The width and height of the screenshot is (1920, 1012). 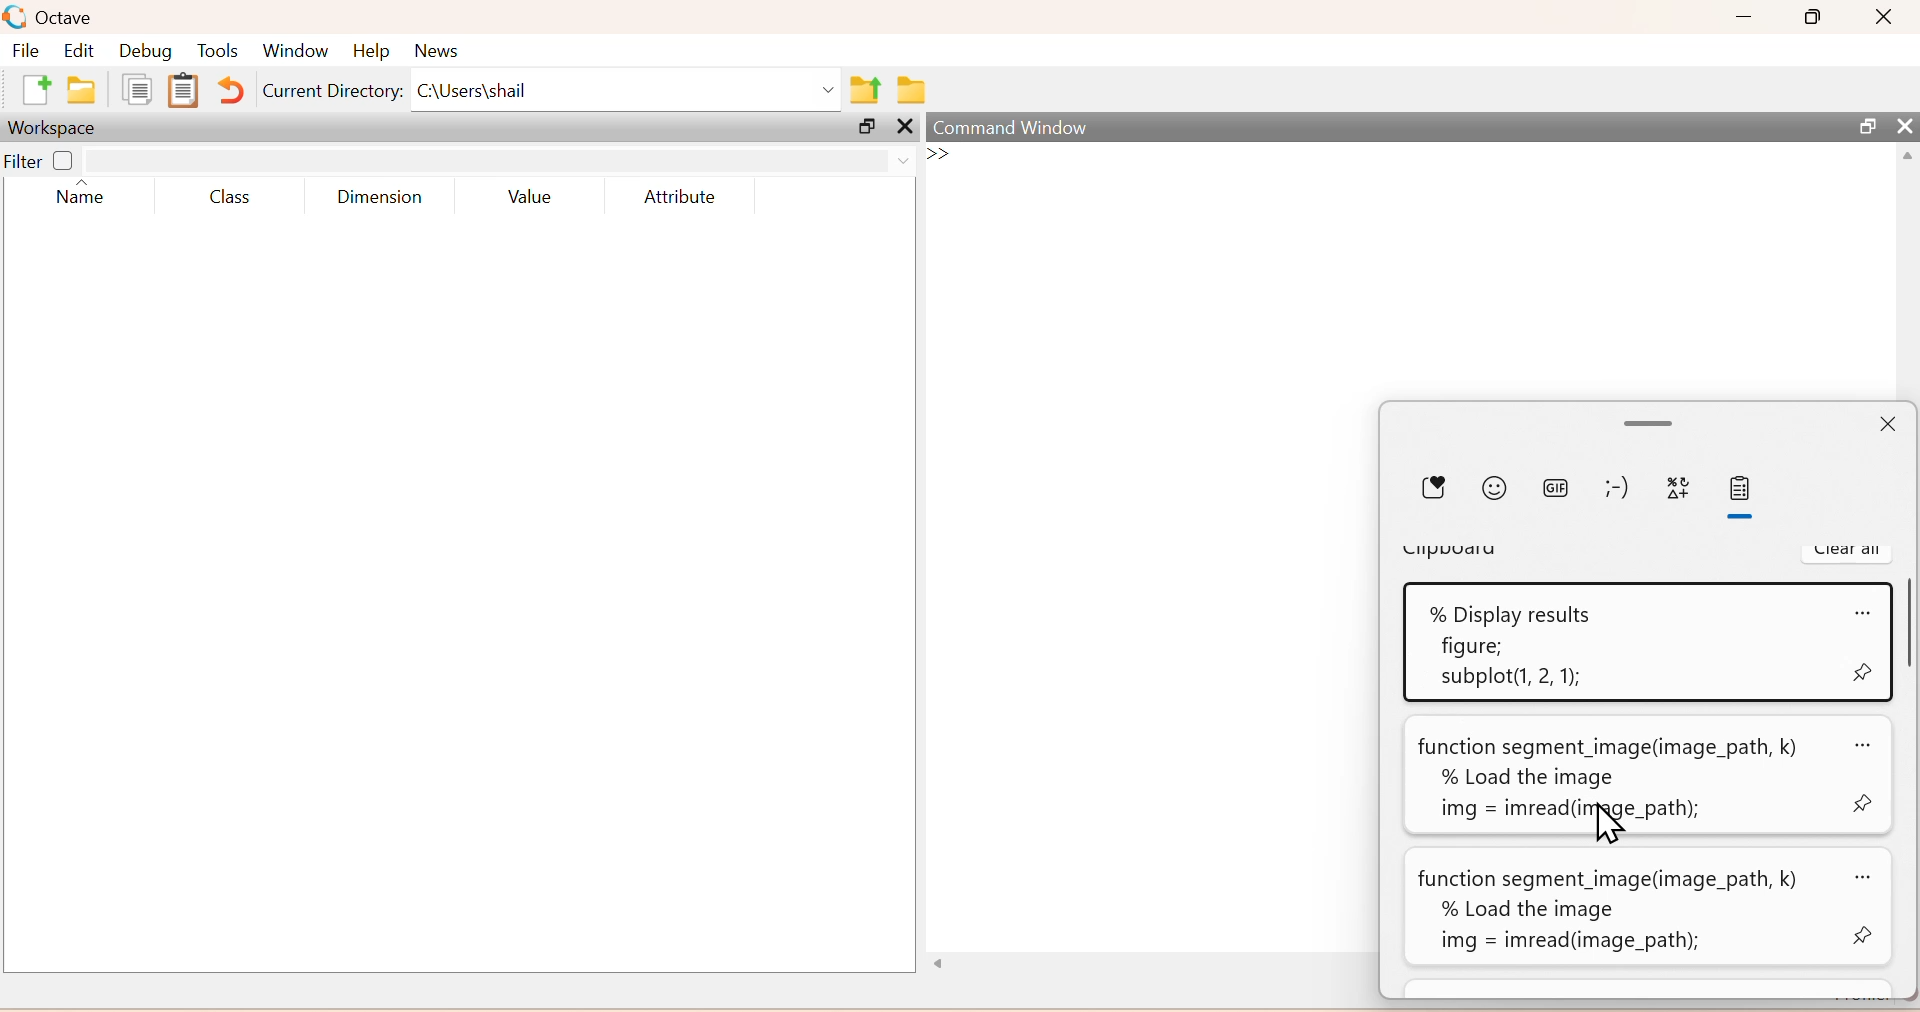 I want to click on Clear all, so click(x=1848, y=550).